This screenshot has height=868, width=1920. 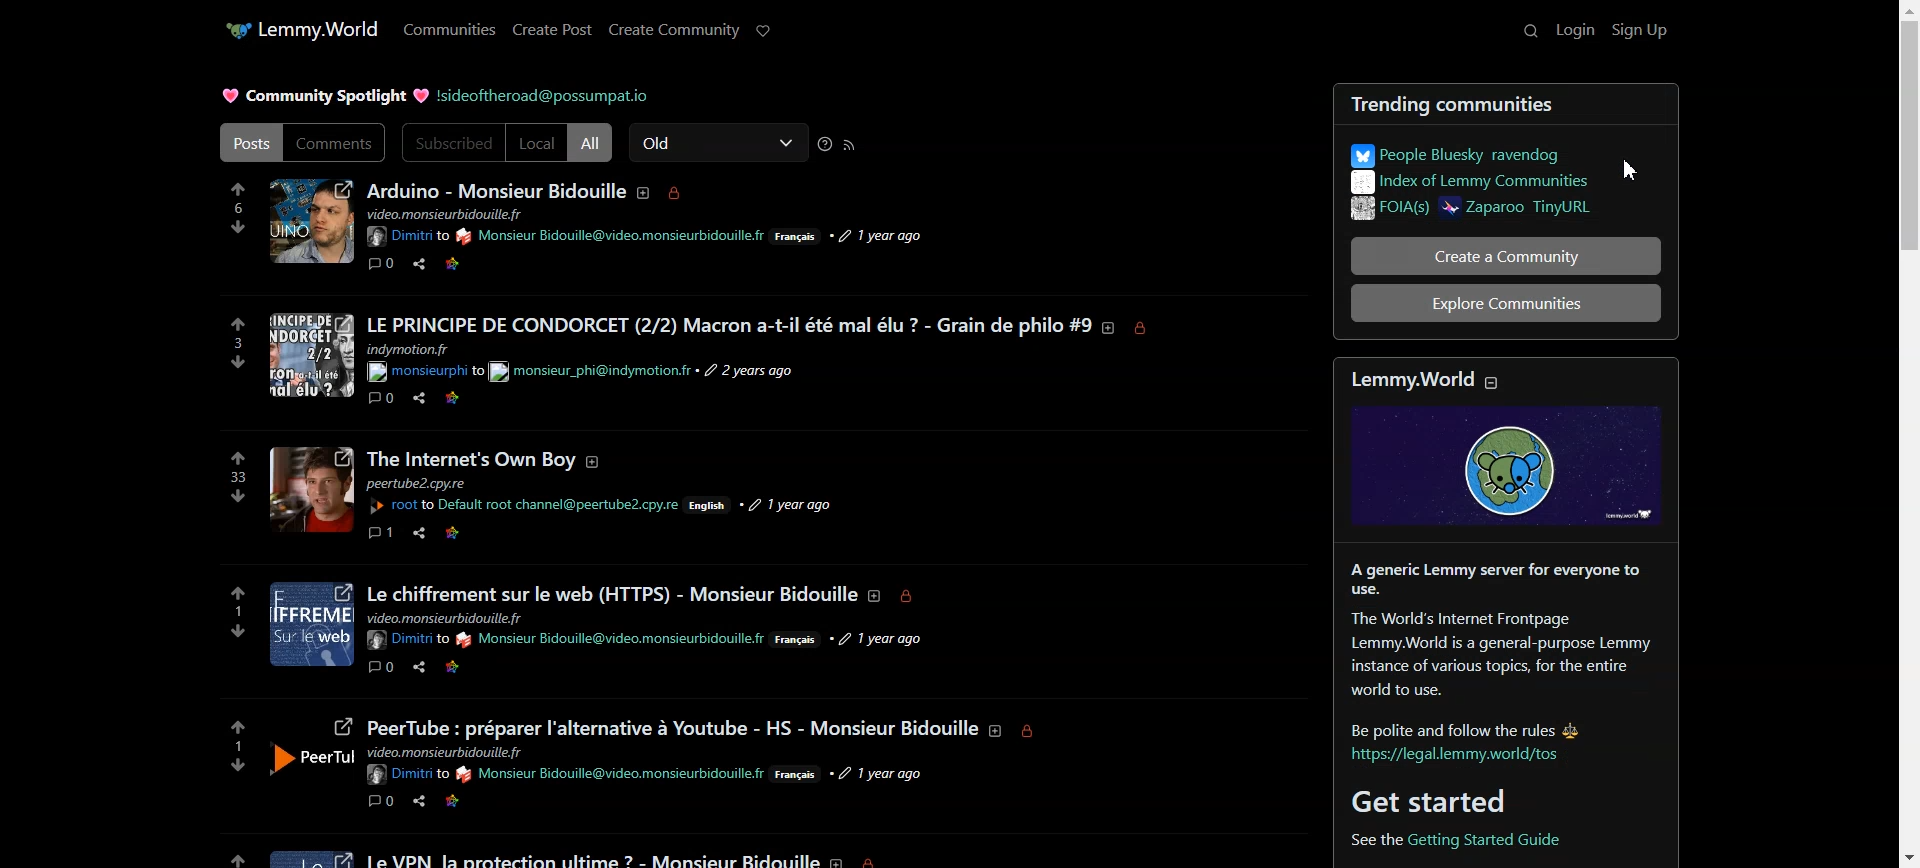 I want to click on locked, so click(x=879, y=859).